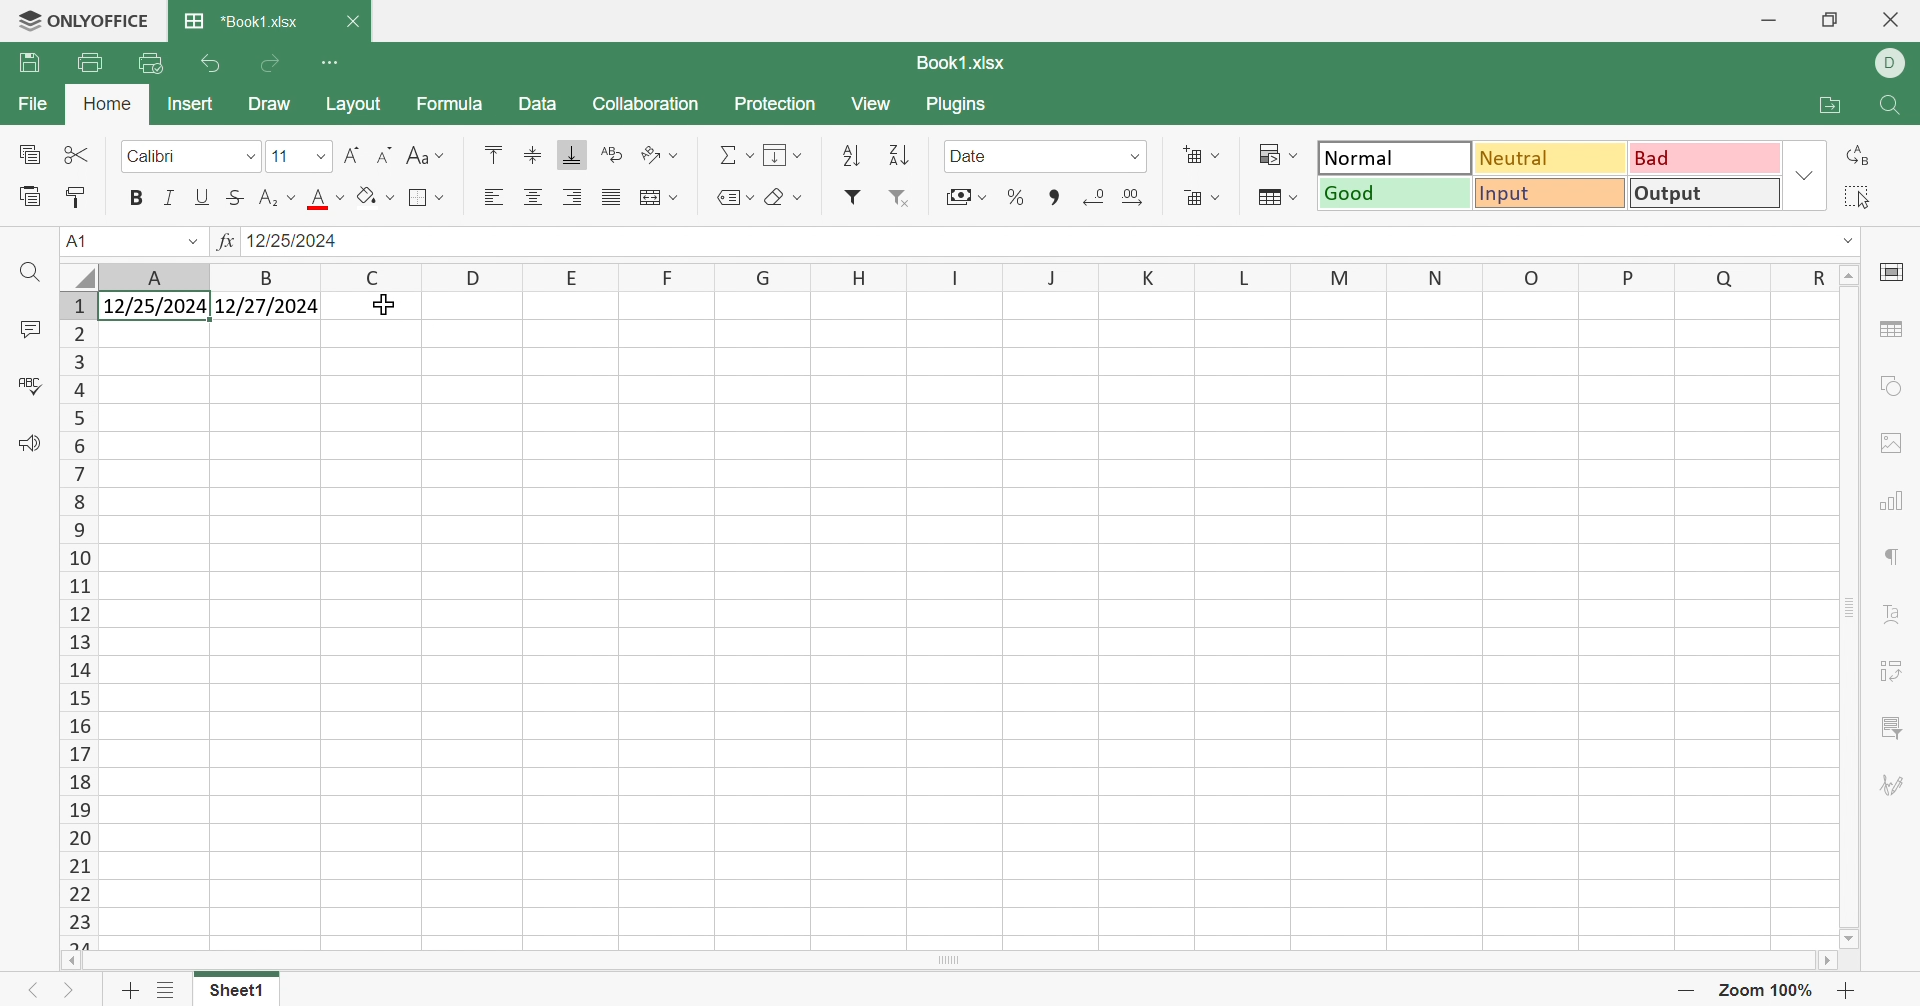 The image size is (1920, 1006). What do you see at coordinates (1390, 194) in the screenshot?
I see `Good` at bounding box center [1390, 194].